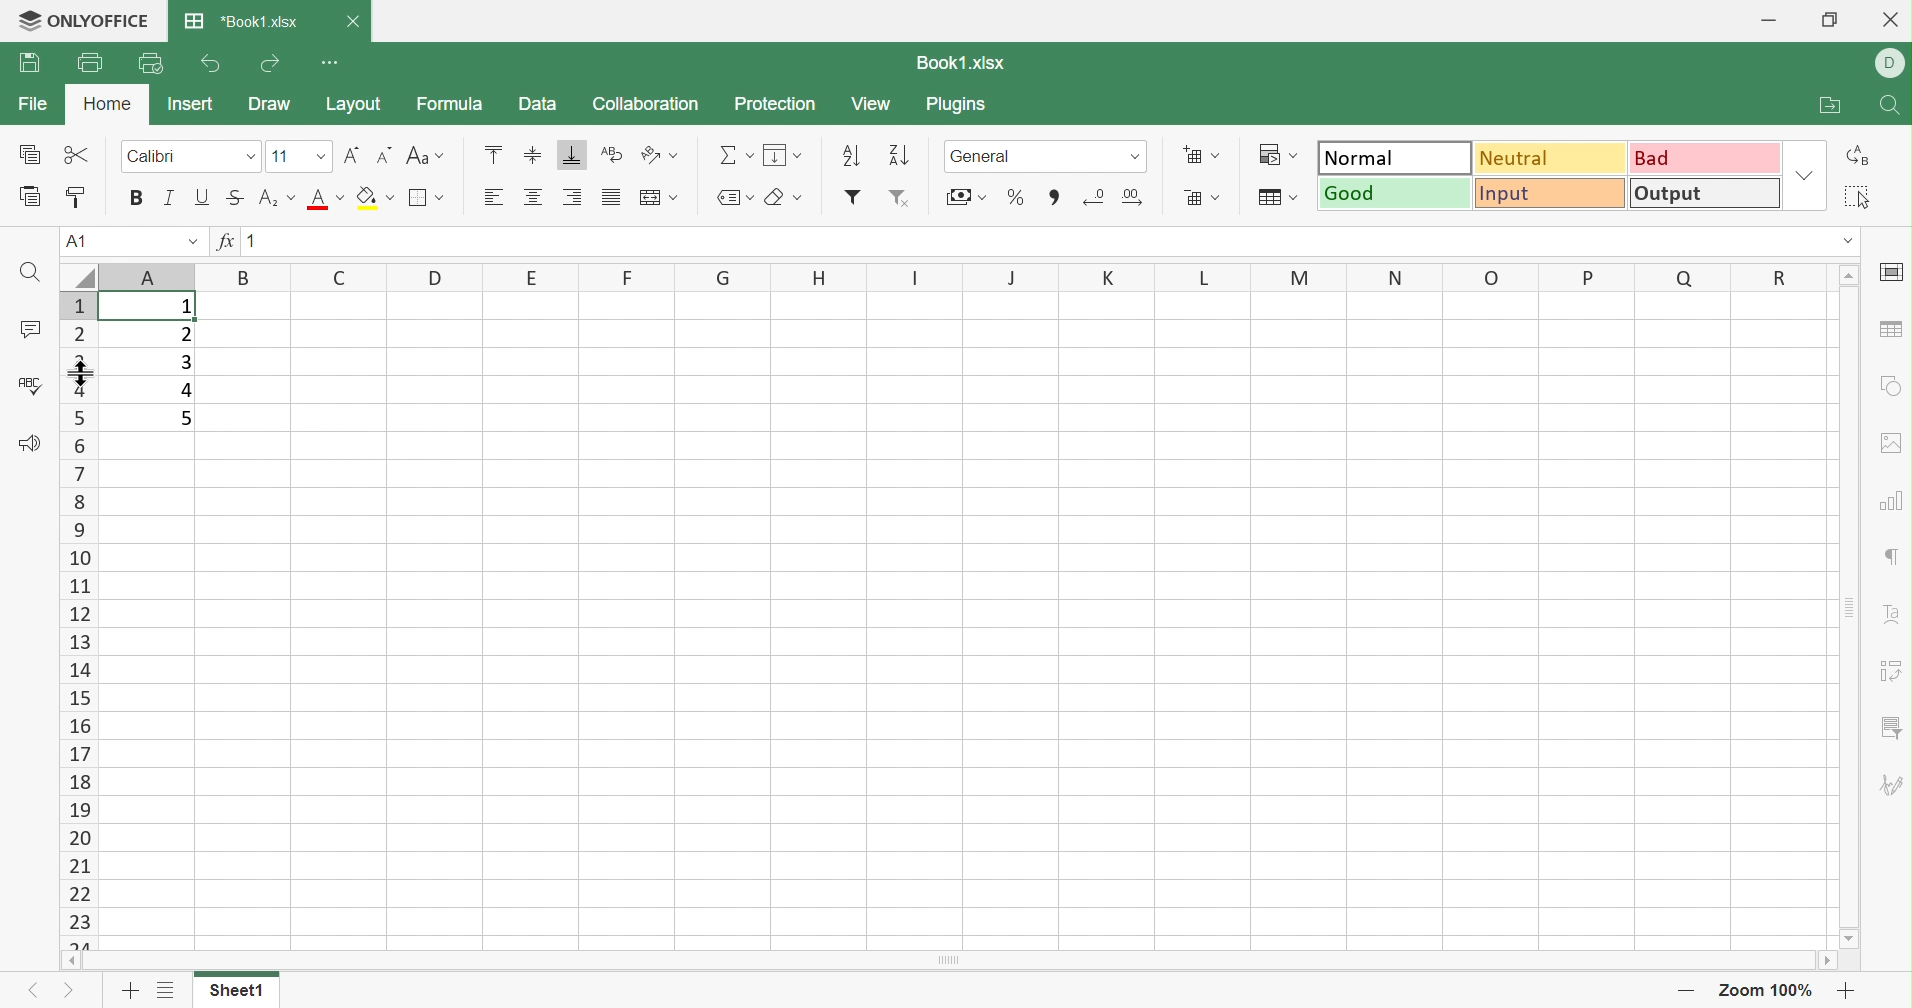  I want to click on Align Middle, so click(532, 154).